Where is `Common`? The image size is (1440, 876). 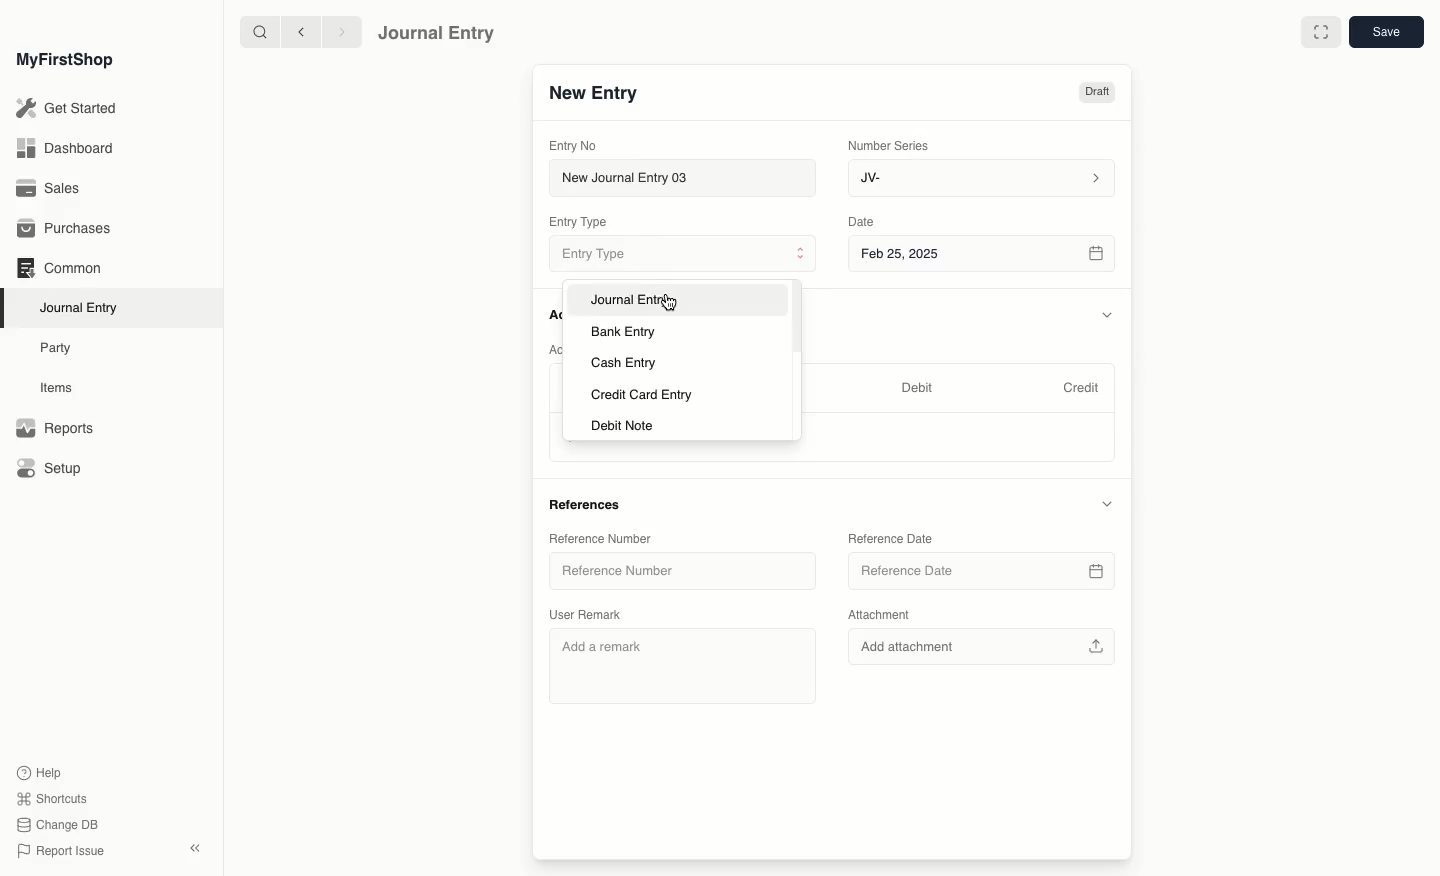
Common is located at coordinates (58, 268).